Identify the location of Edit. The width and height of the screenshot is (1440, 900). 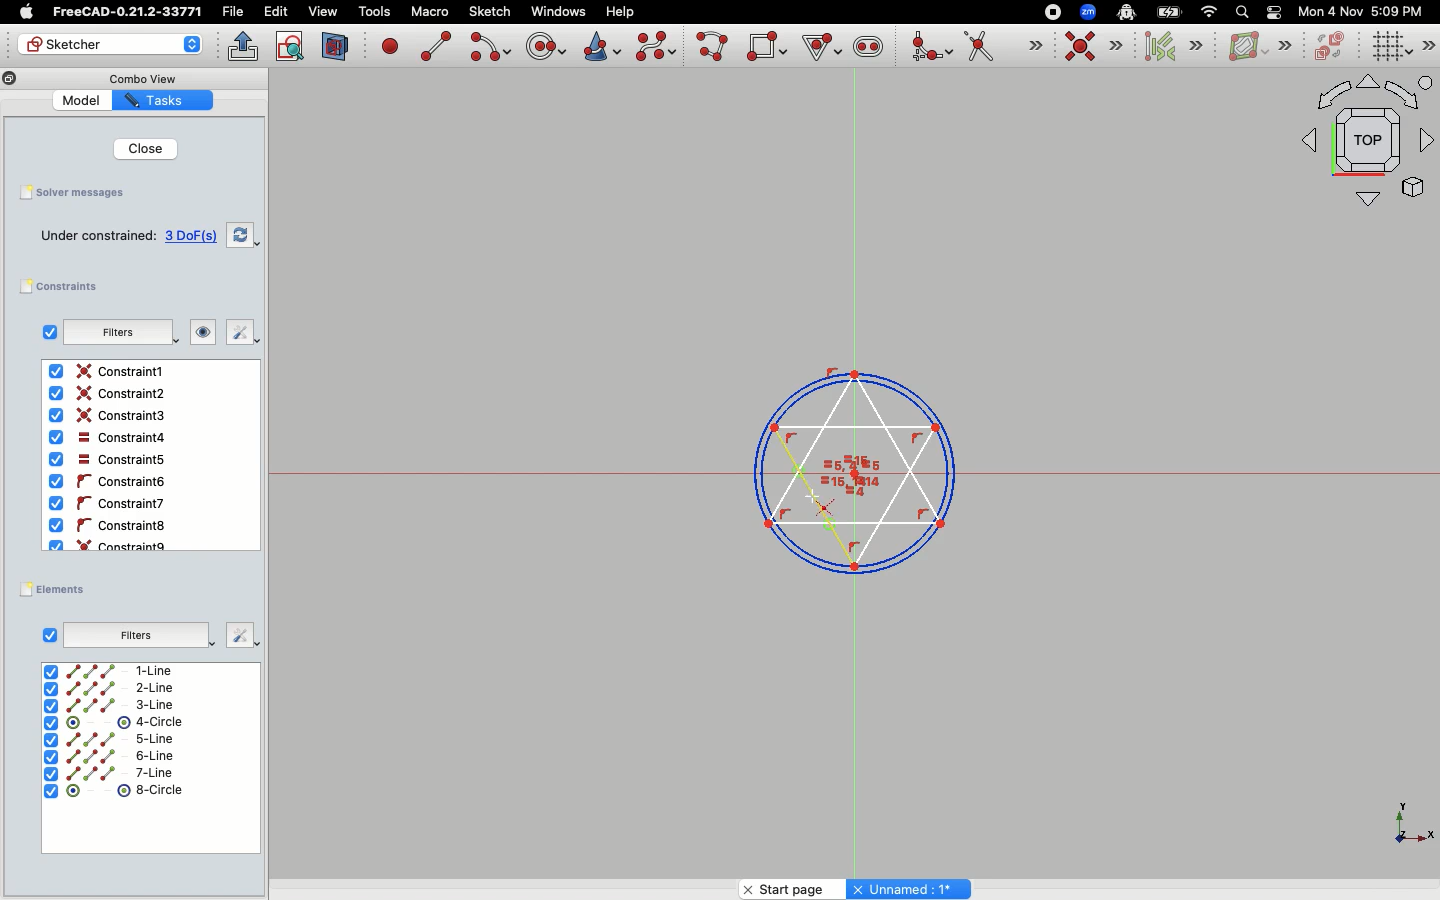
(276, 12).